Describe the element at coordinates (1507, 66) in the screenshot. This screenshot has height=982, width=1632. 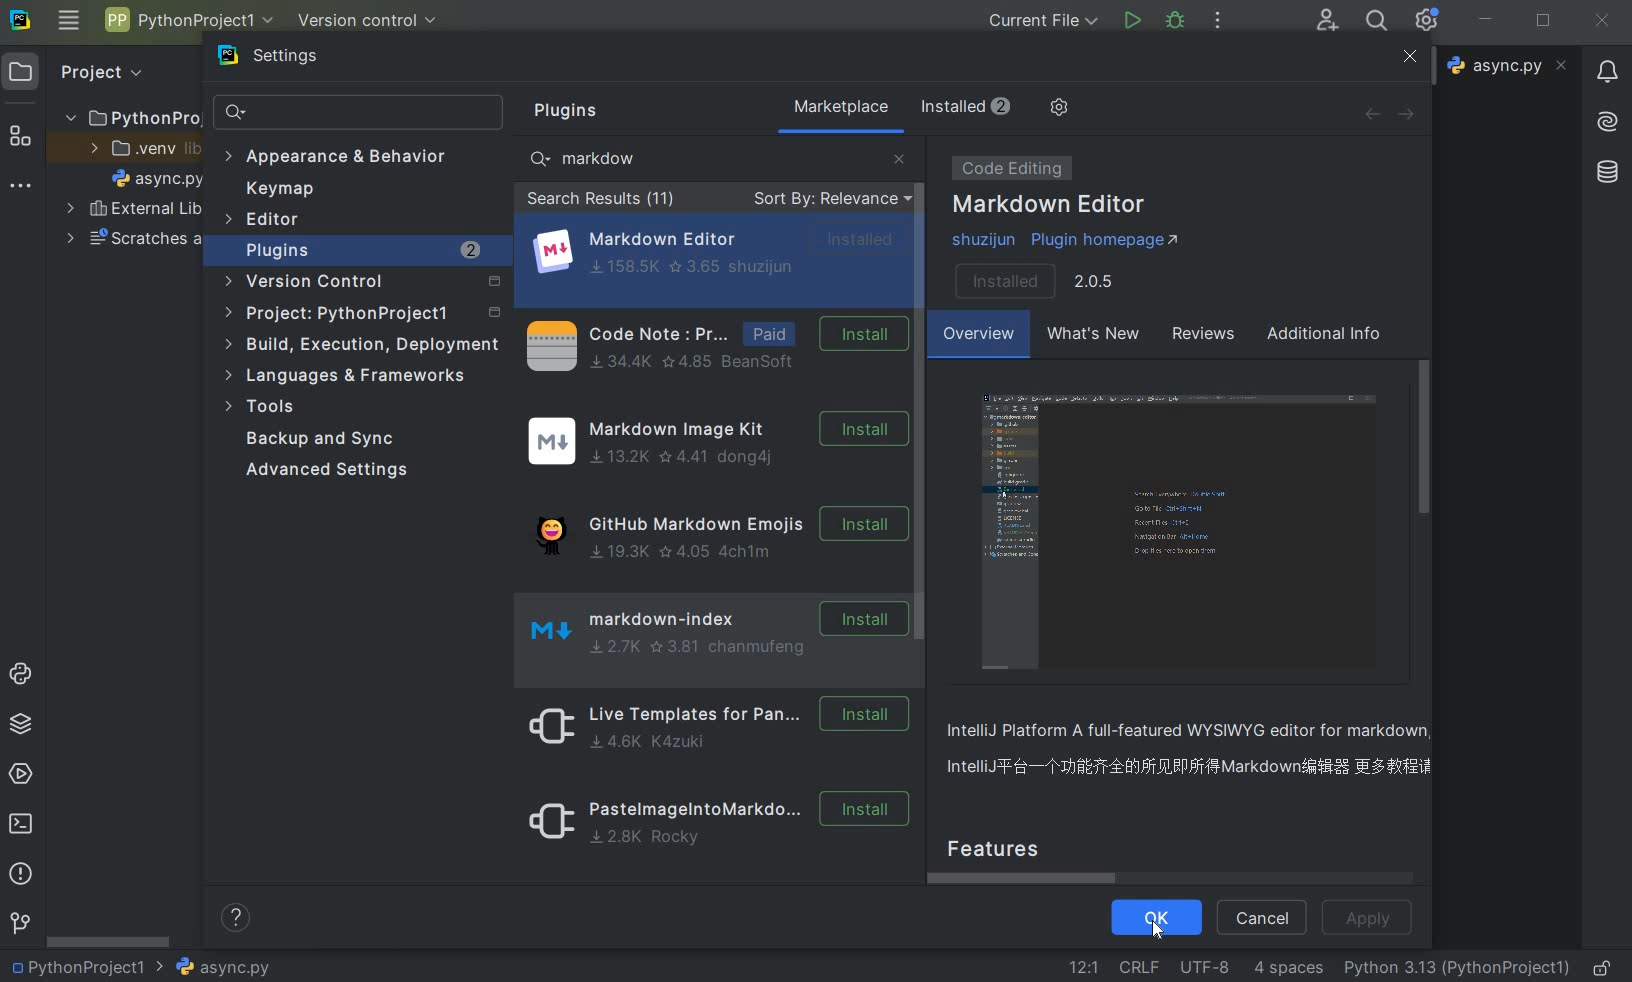
I see `file name` at that location.